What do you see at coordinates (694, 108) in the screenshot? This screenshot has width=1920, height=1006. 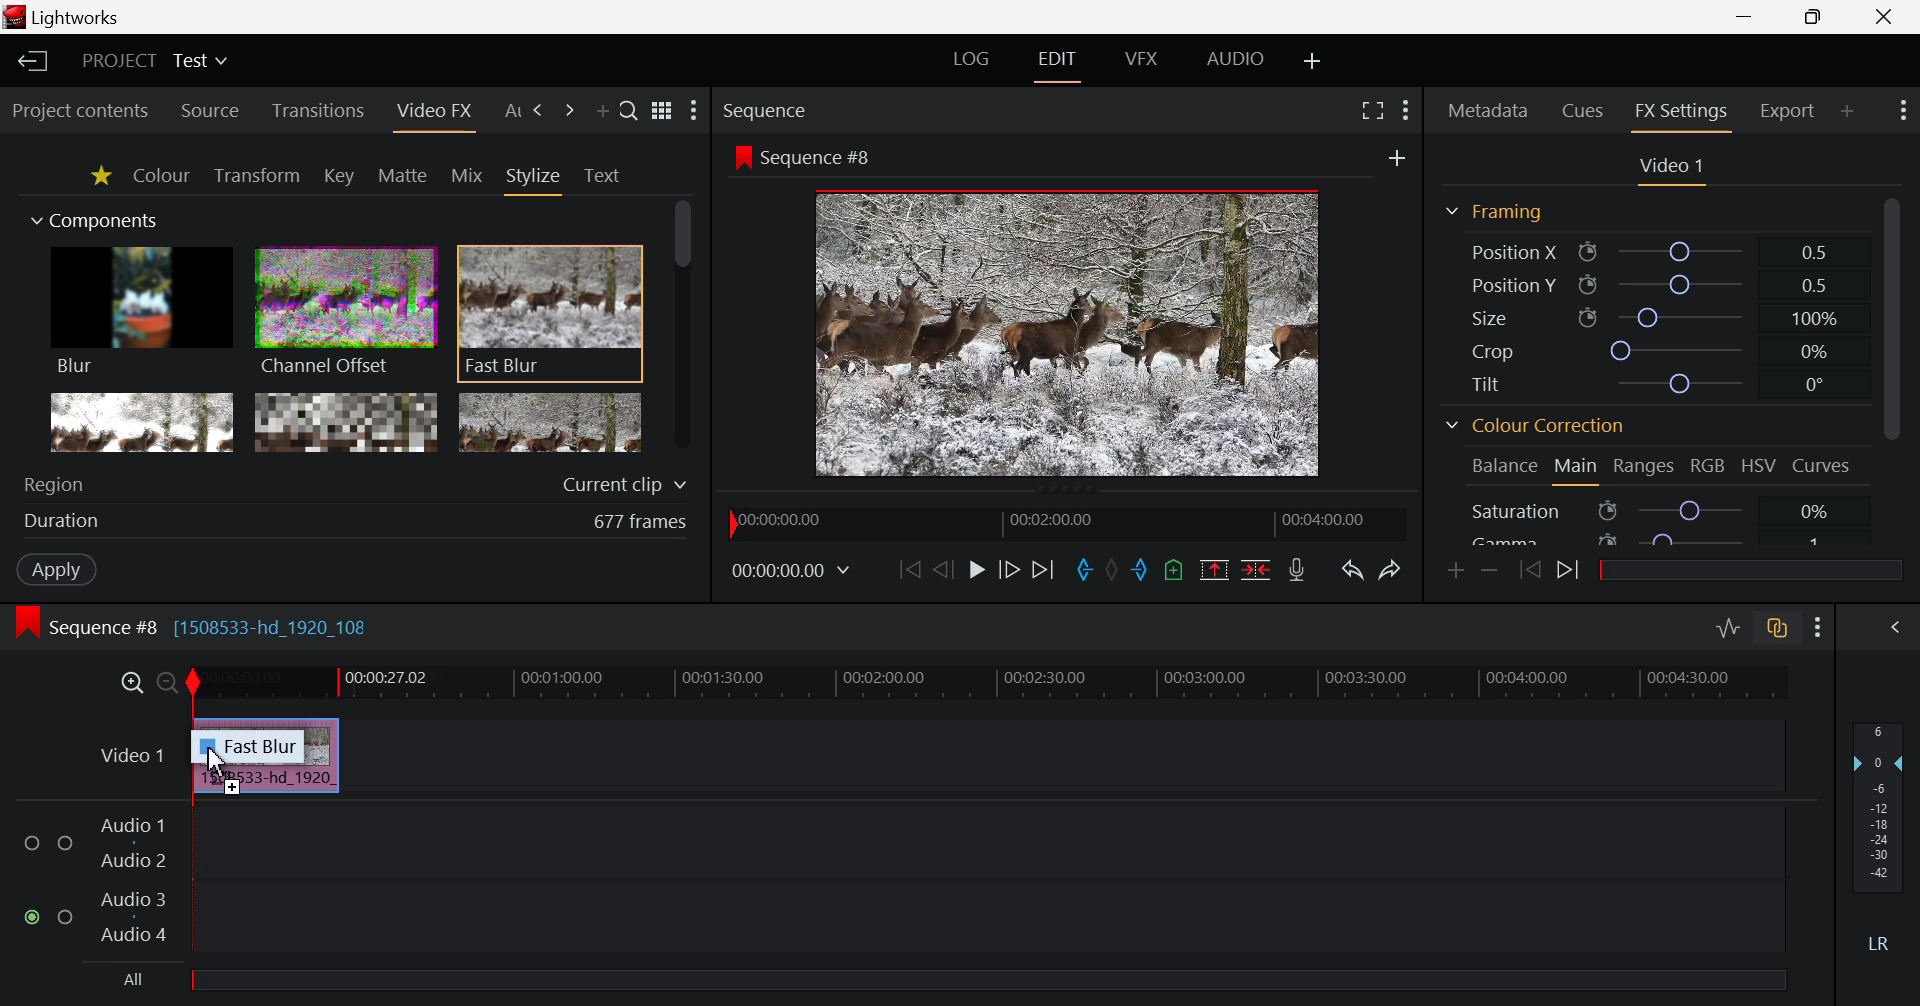 I see `Show Settings` at bounding box center [694, 108].